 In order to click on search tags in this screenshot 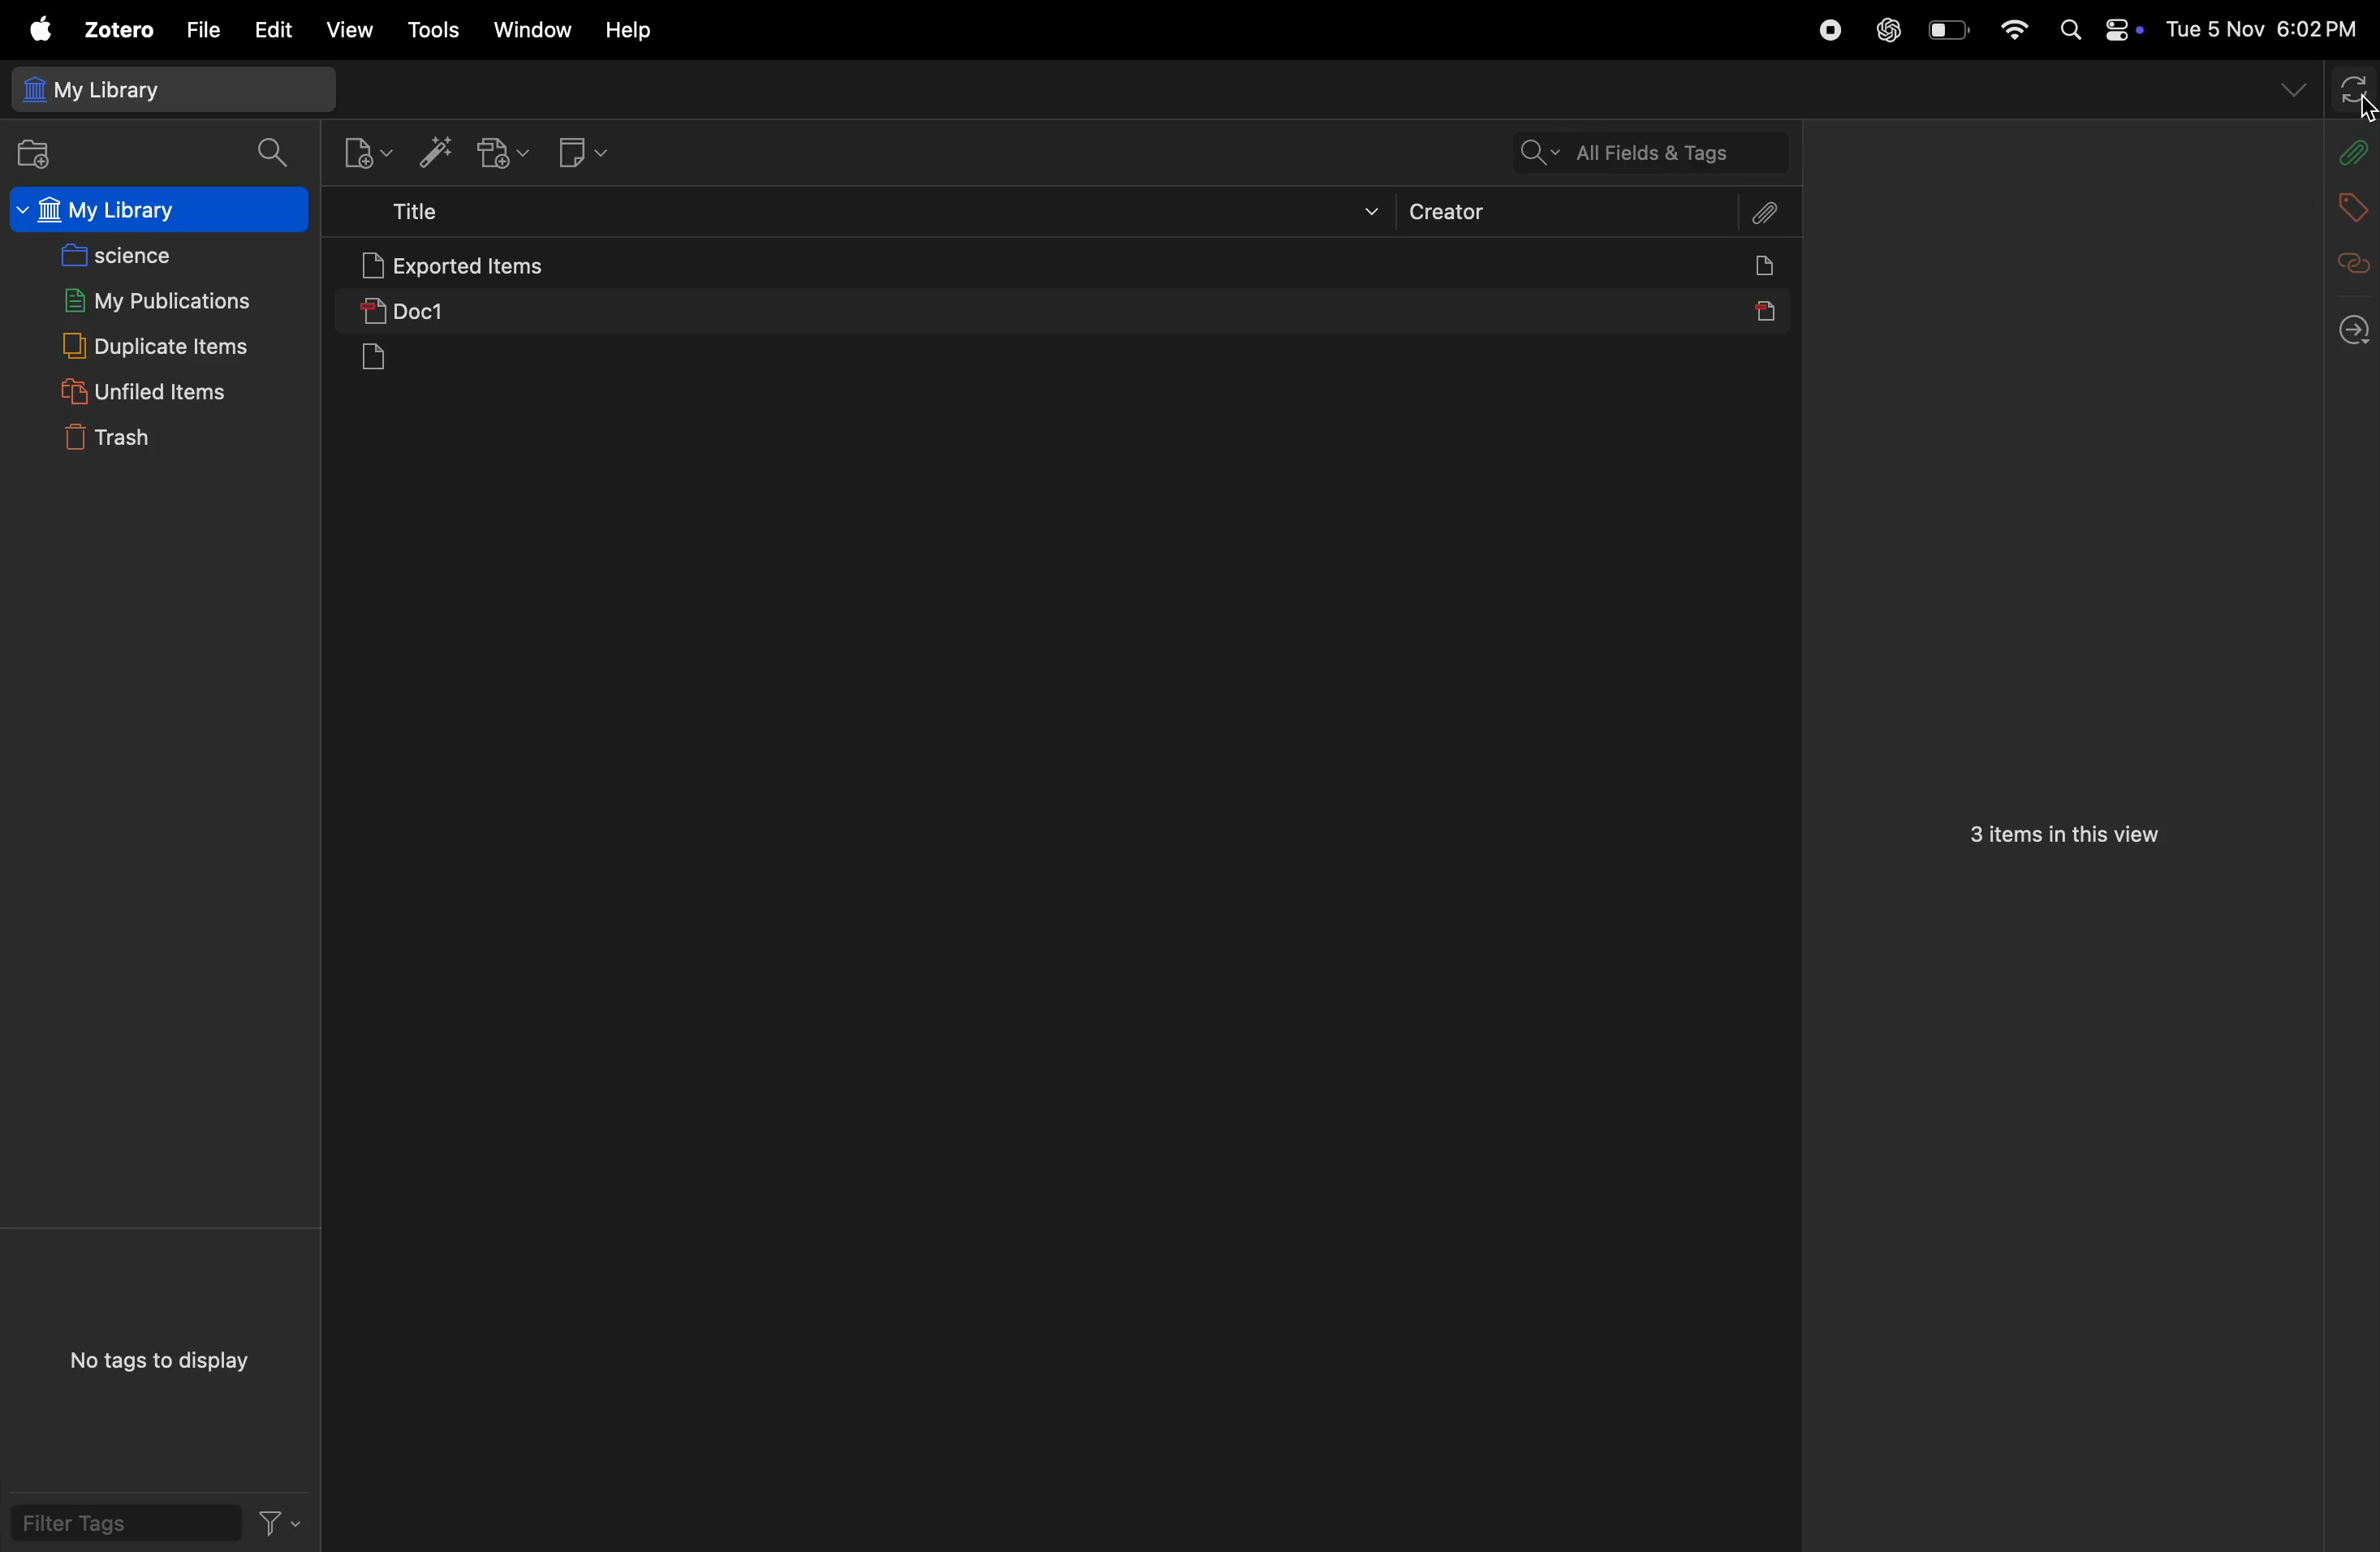, I will do `click(1635, 153)`.